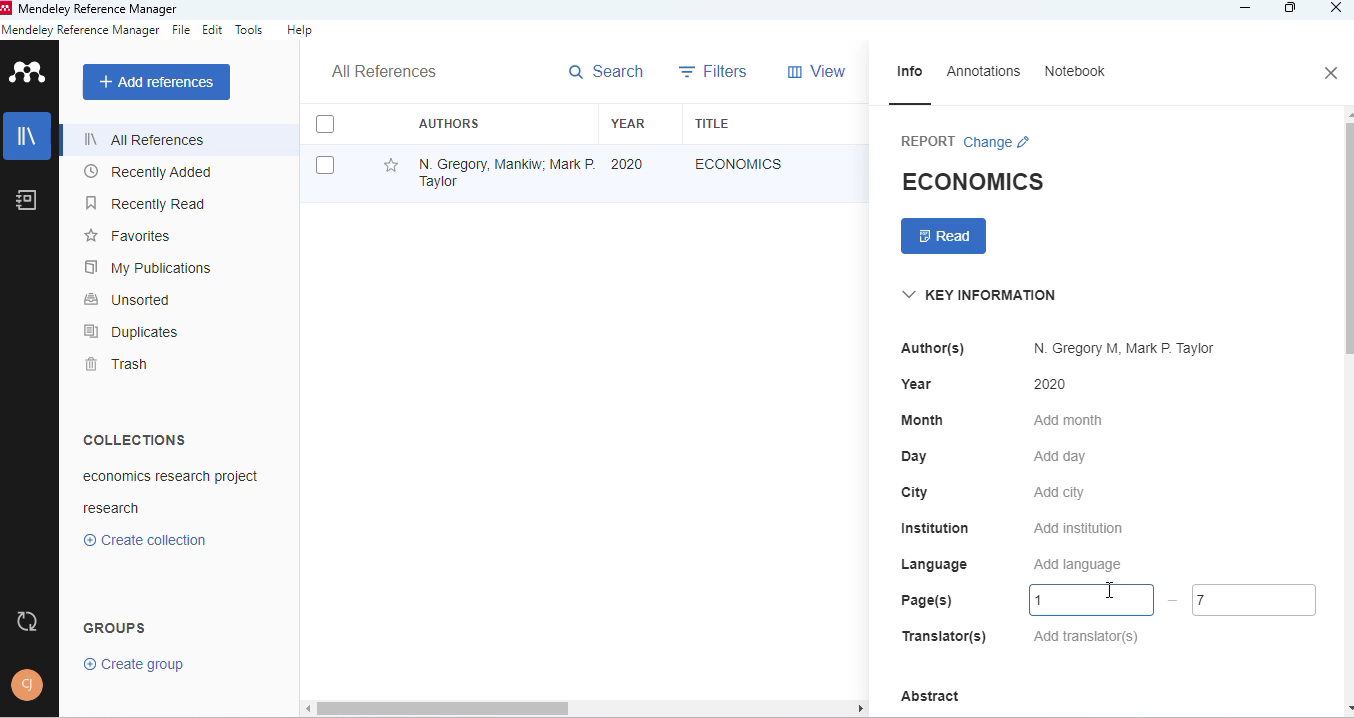 This screenshot has width=1354, height=718. Describe the element at coordinates (1060, 457) in the screenshot. I see `add day` at that location.